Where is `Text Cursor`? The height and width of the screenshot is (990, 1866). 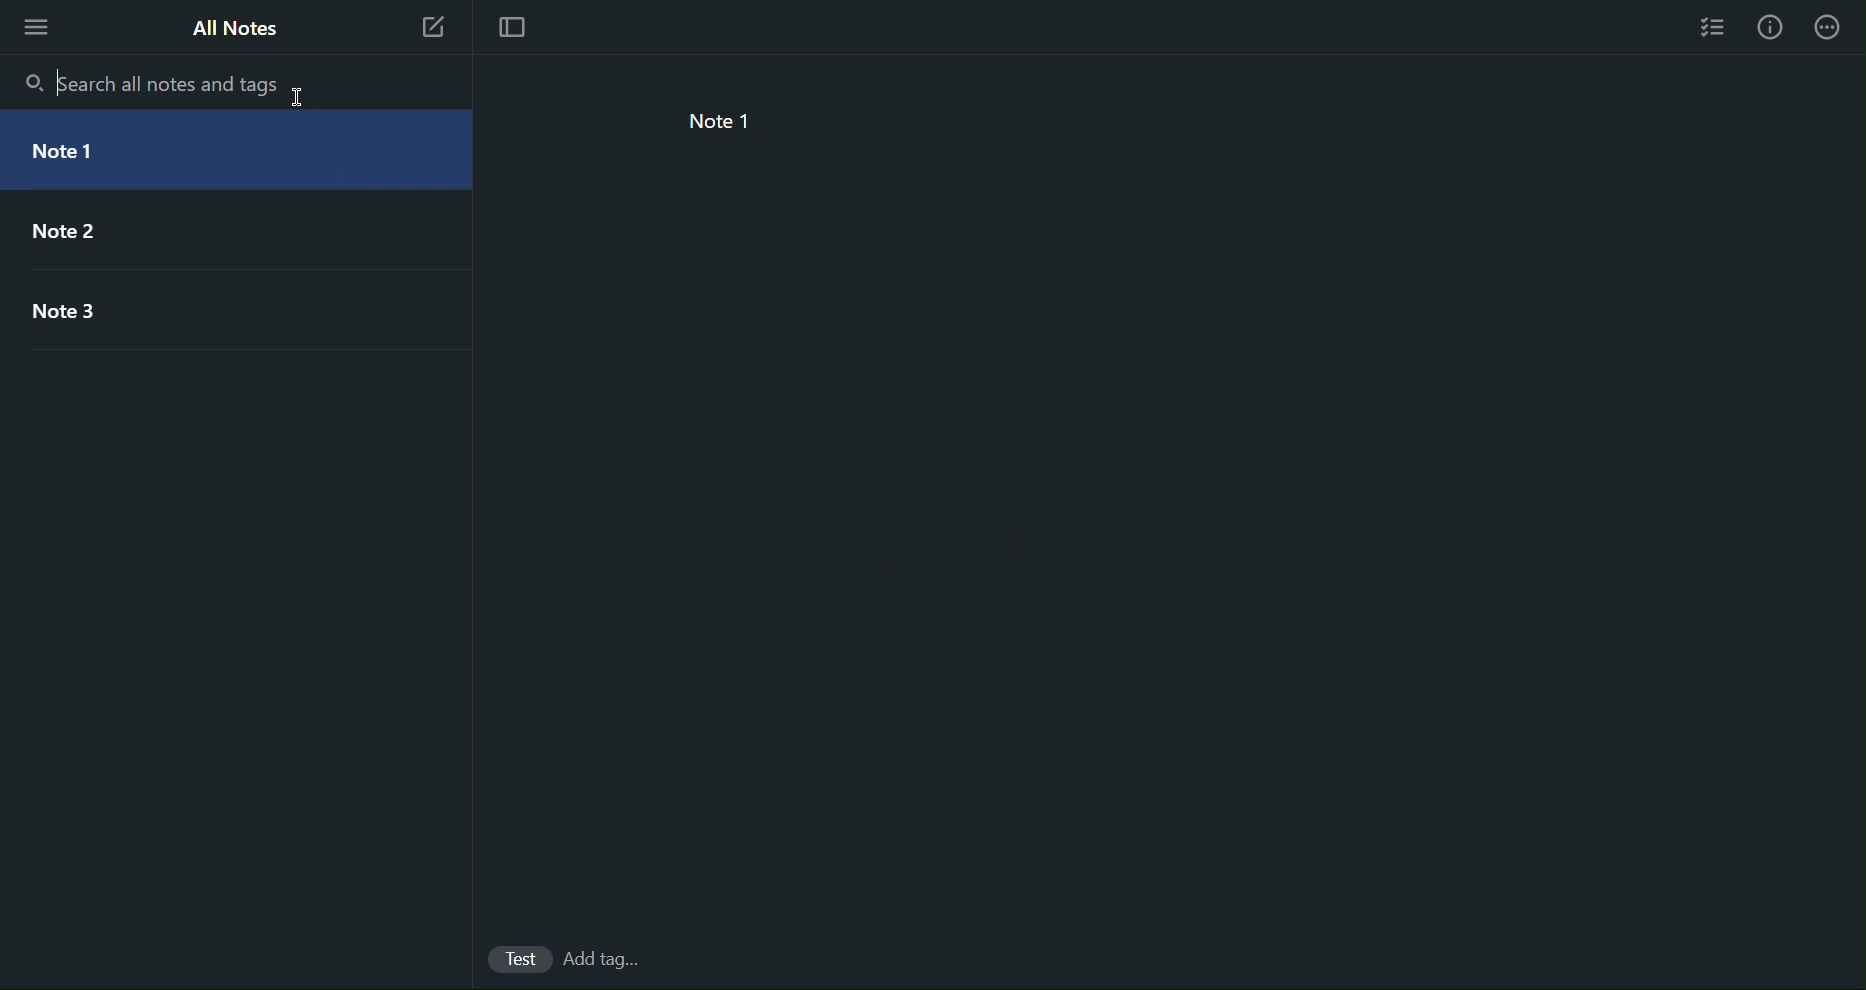
Text Cursor is located at coordinates (56, 80).